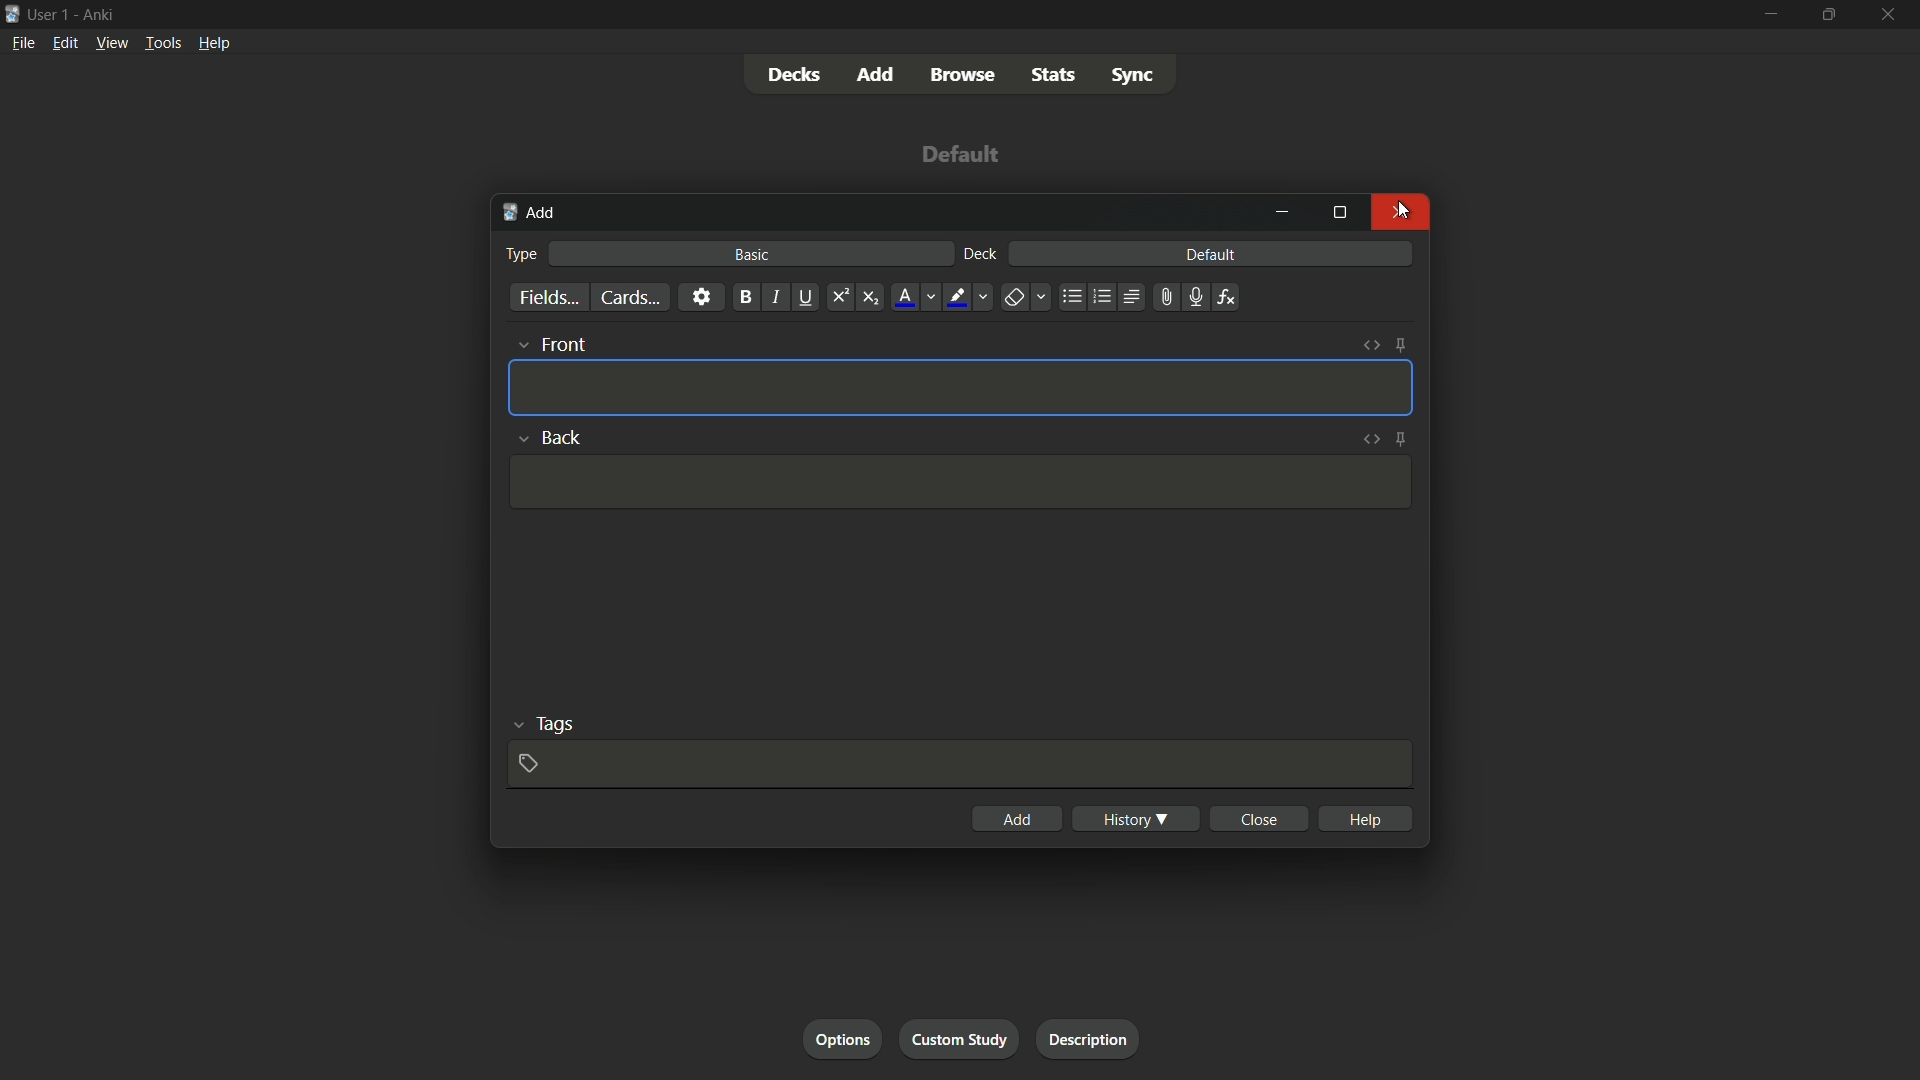 This screenshot has width=1920, height=1080. Describe the element at coordinates (12, 14) in the screenshot. I see `app icon` at that location.